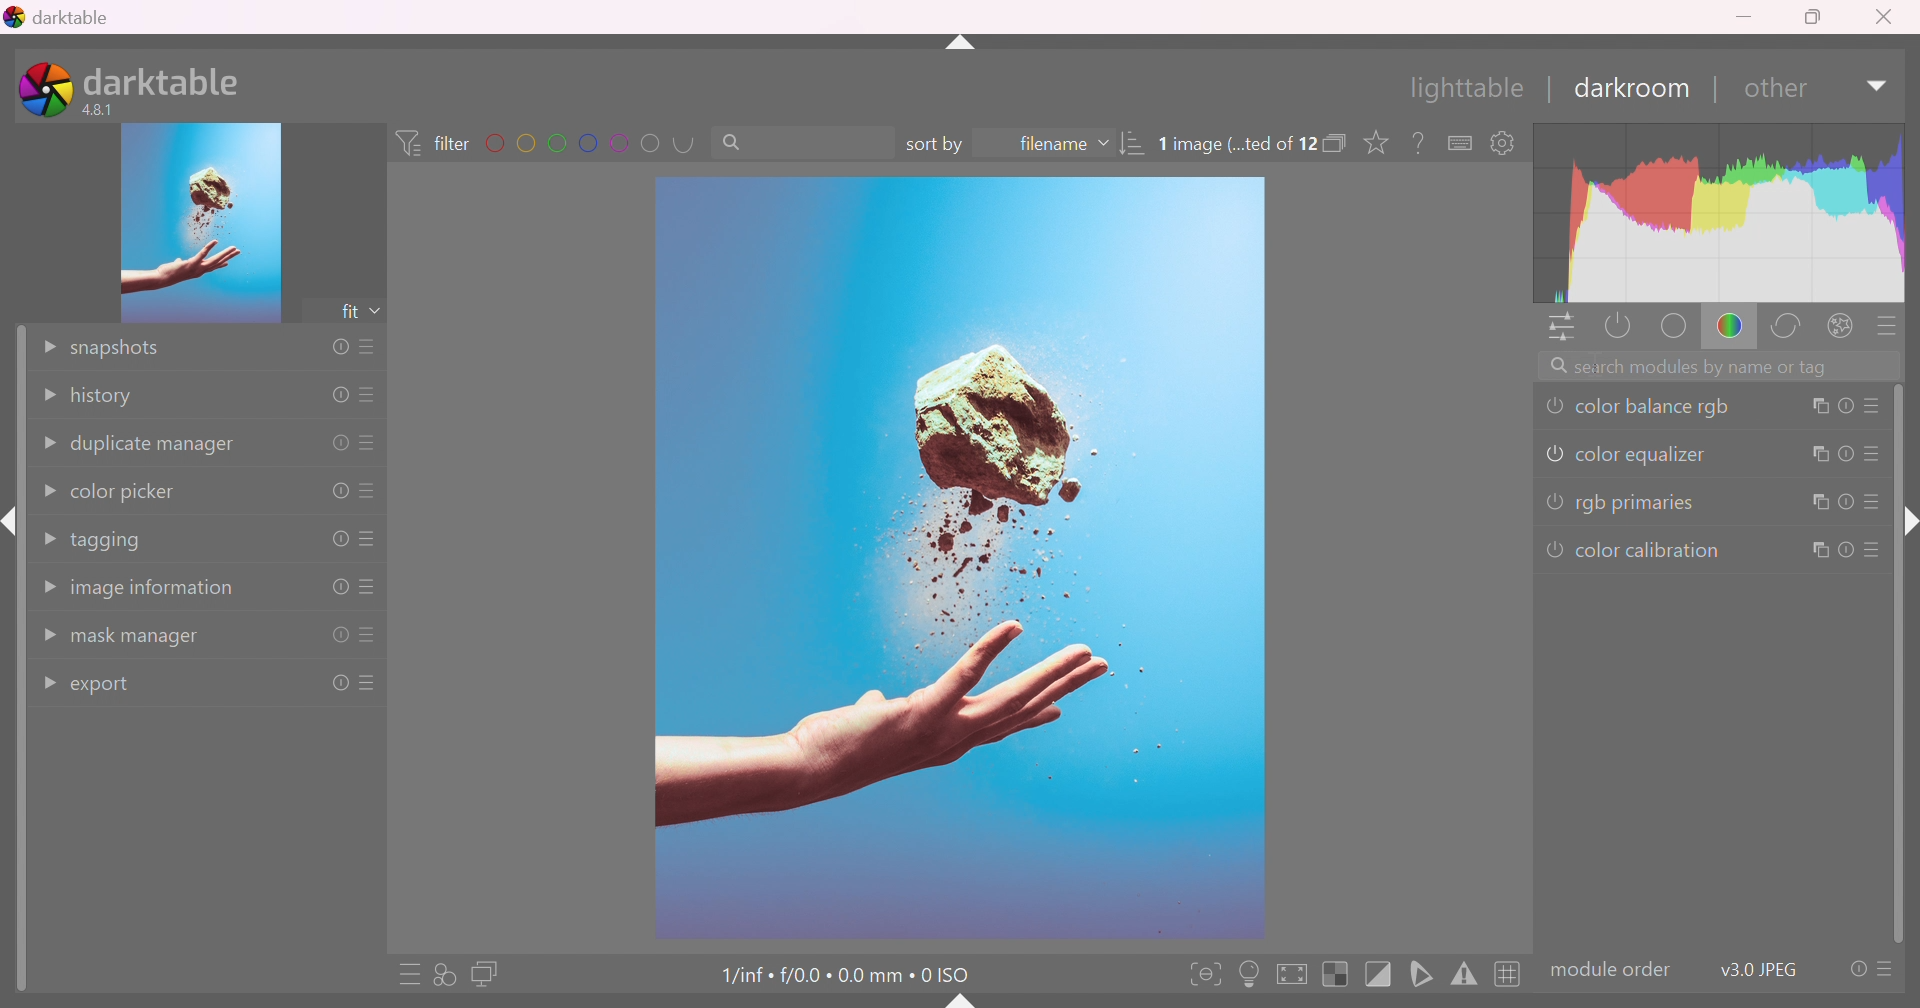  What do you see at coordinates (128, 494) in the screenshot?
I see `color picker` at bounding box center [128, 494].